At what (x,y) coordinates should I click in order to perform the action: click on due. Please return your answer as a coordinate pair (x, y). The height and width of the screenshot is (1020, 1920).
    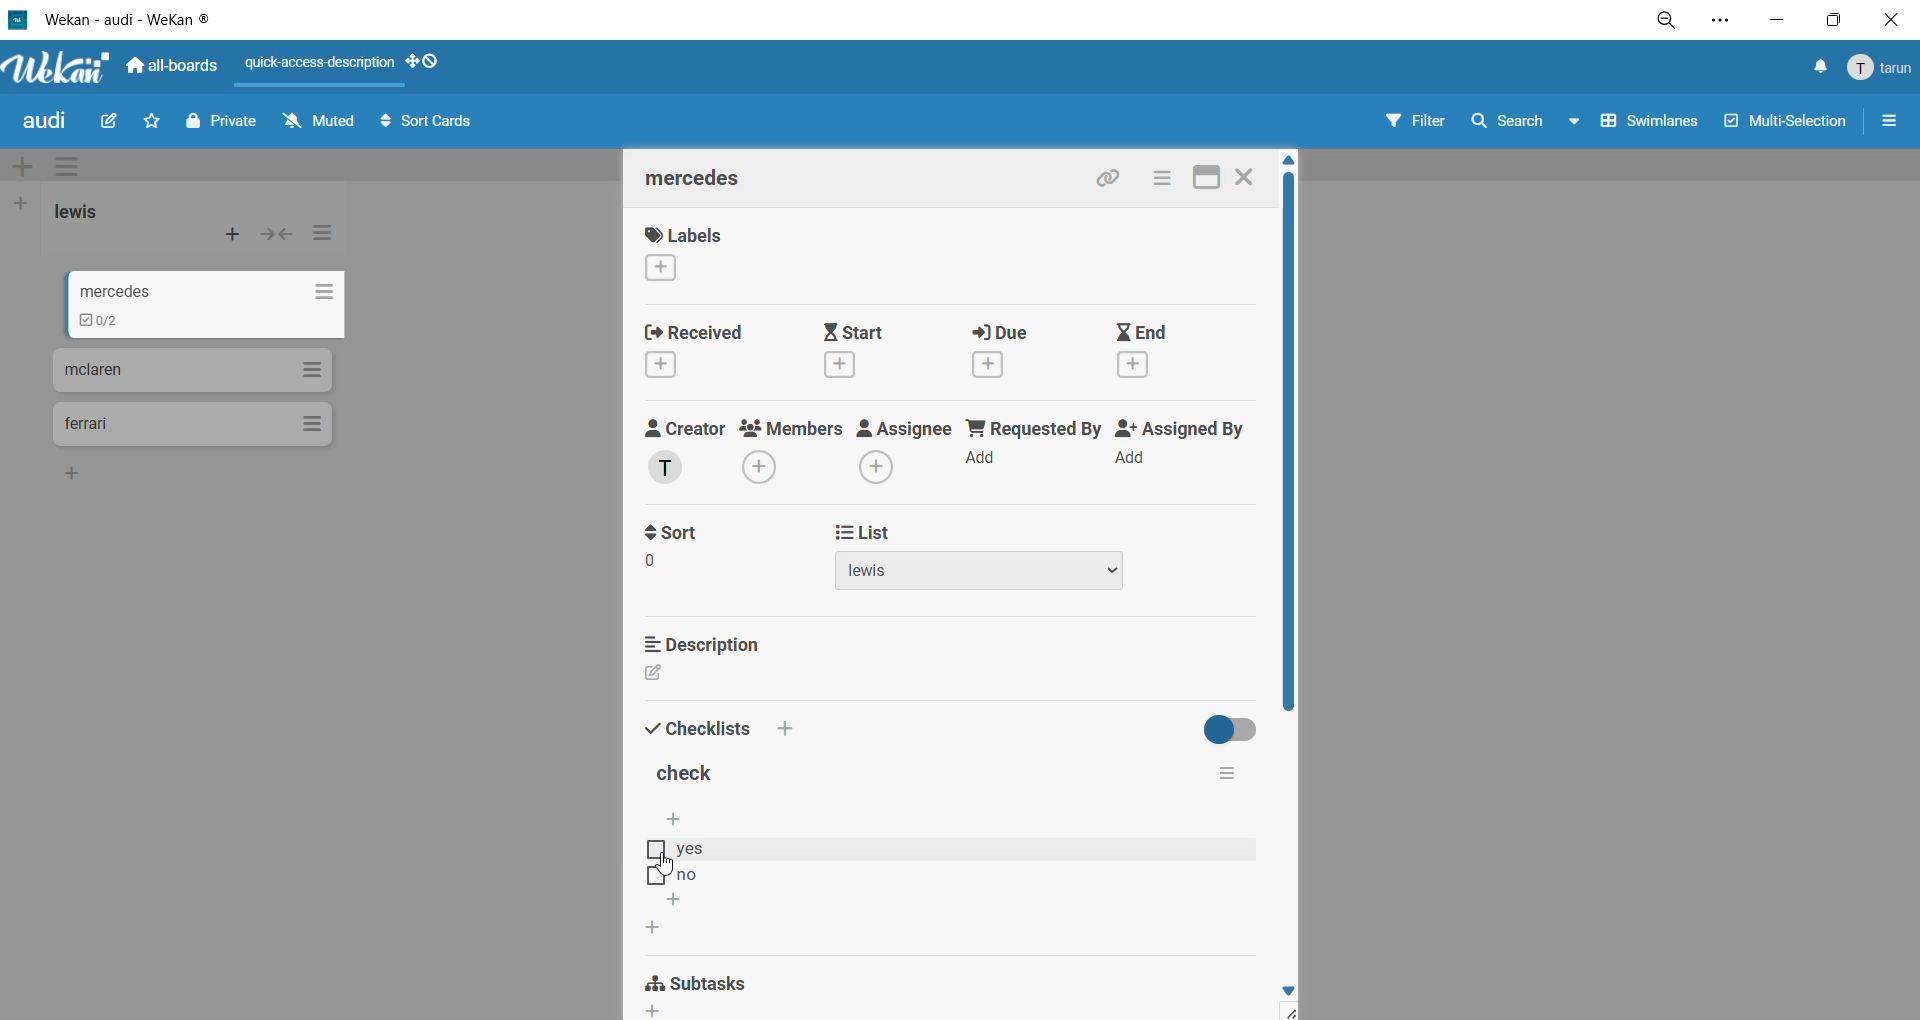
    Looking at the image, I should click on (1011, 348).